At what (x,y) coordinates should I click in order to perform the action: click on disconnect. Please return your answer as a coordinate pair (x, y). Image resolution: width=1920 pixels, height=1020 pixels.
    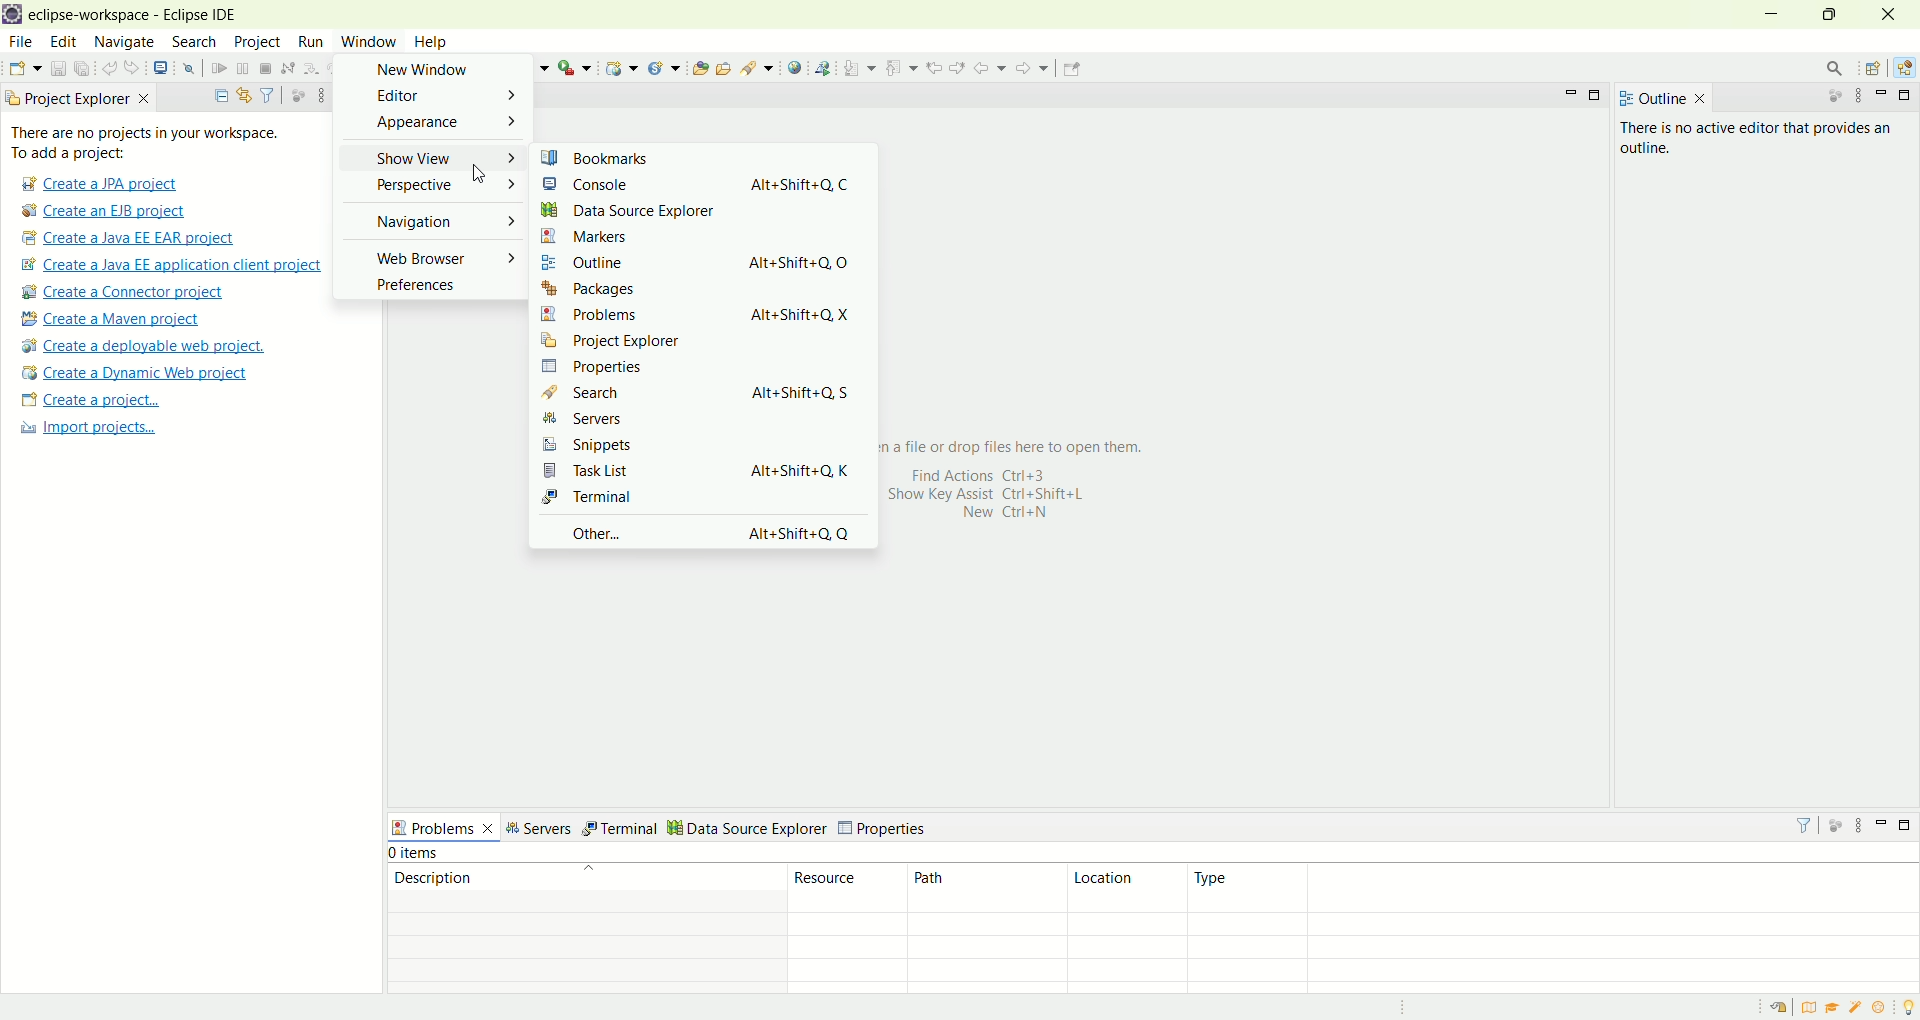
    Looking at the image, I should click on (286, 67).